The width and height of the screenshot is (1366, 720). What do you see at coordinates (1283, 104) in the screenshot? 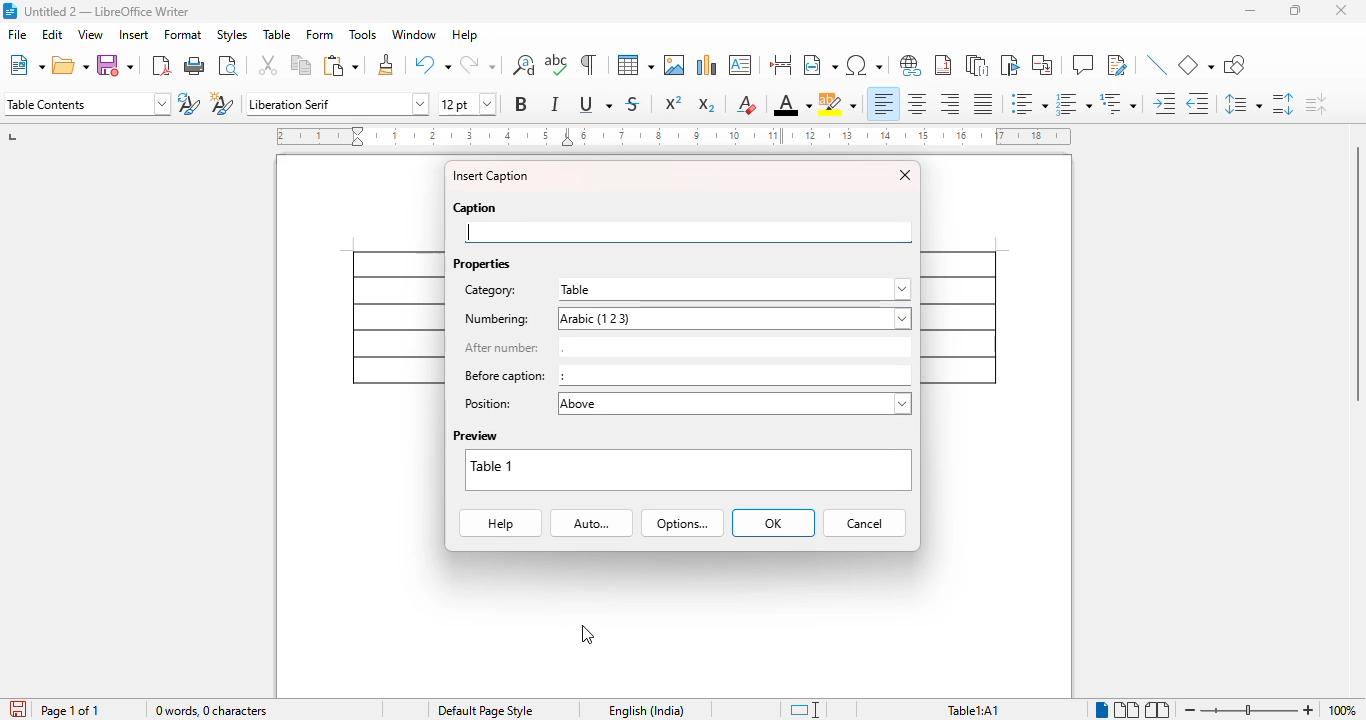
I see `increase paragraph spacing` at bounding box center [1283, 104].